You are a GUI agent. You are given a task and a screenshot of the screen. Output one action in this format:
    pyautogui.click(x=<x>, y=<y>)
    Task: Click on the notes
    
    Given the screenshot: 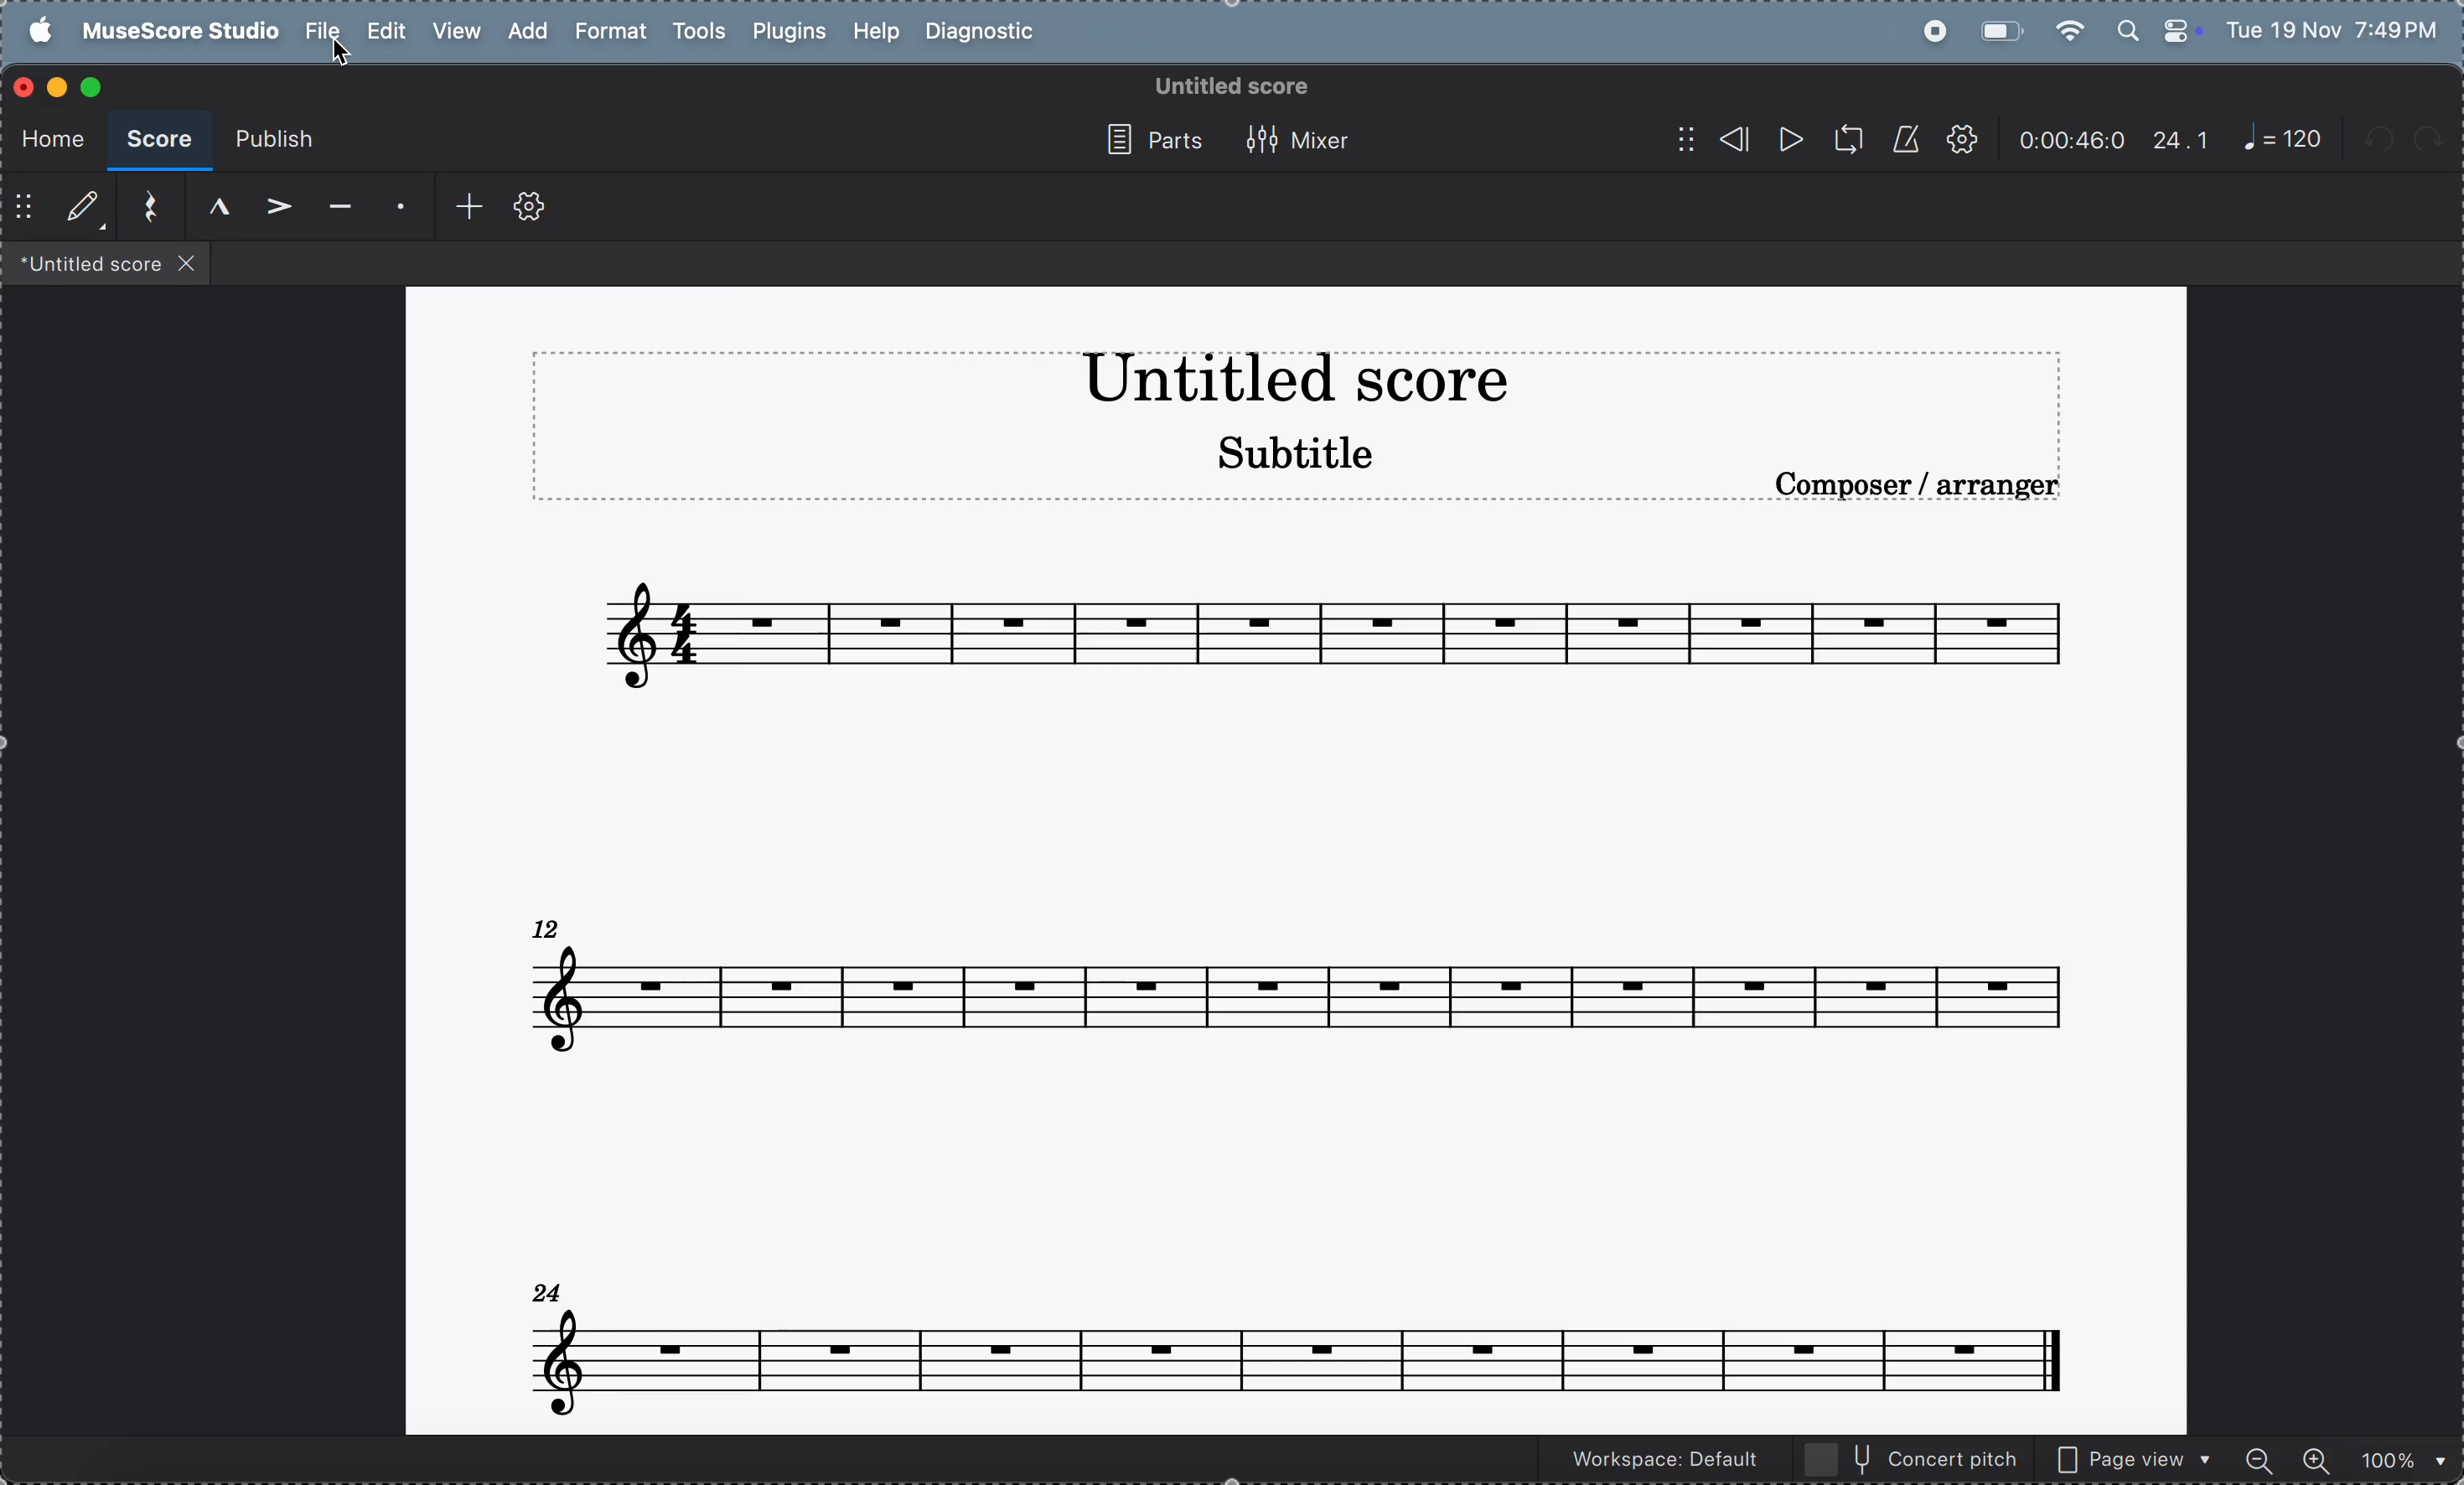 What is the action you would take?
    pyautogui.click(x=1310, y=982)
    